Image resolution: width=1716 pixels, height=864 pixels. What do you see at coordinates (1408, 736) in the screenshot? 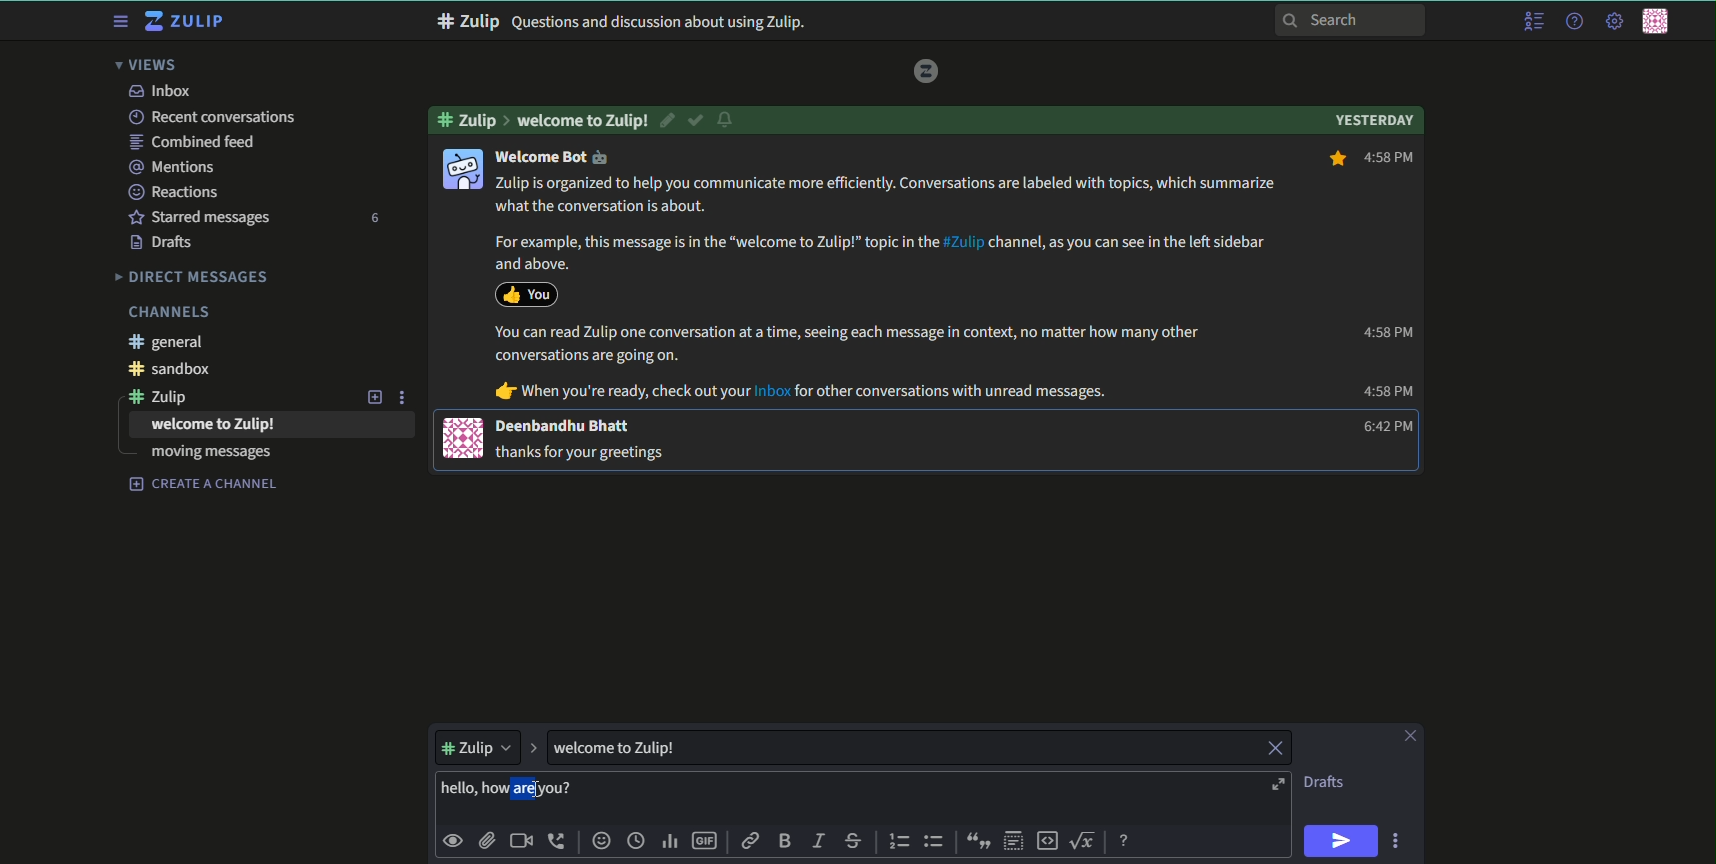
I see `close` at bounding box center [1408, 736].